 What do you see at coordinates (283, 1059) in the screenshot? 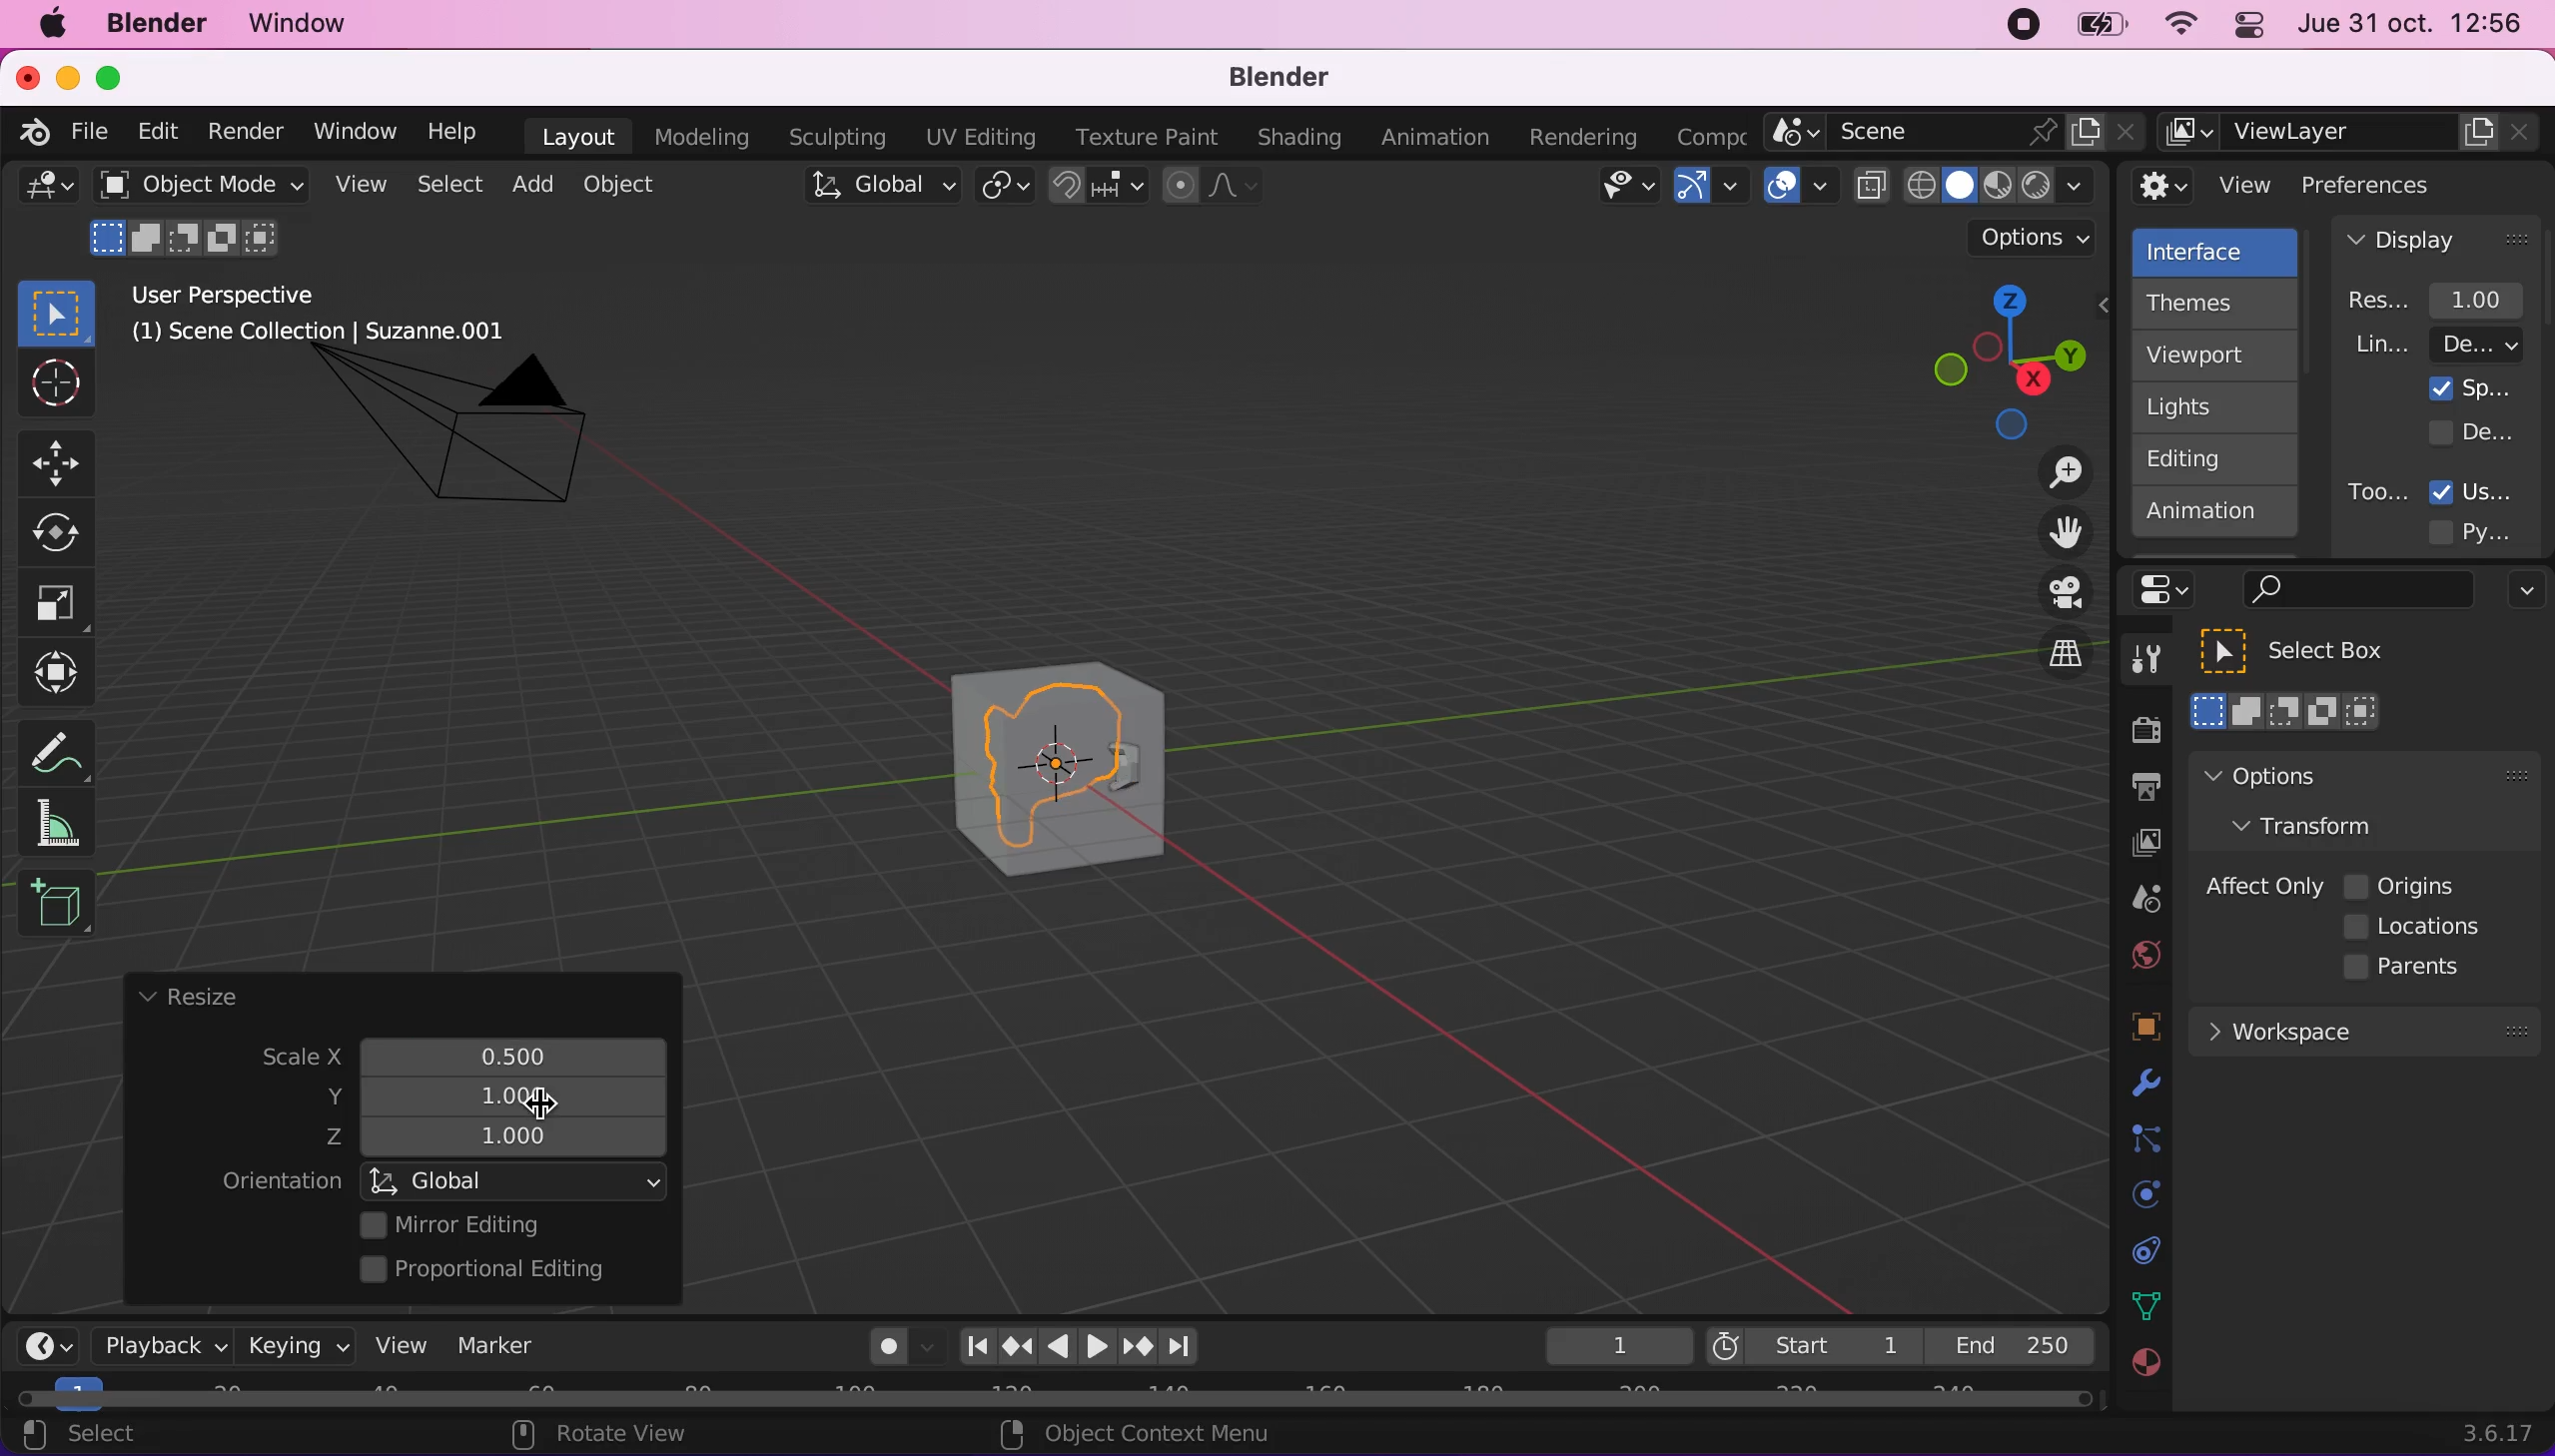
I see `scale` at bounding box center [283, 1059].